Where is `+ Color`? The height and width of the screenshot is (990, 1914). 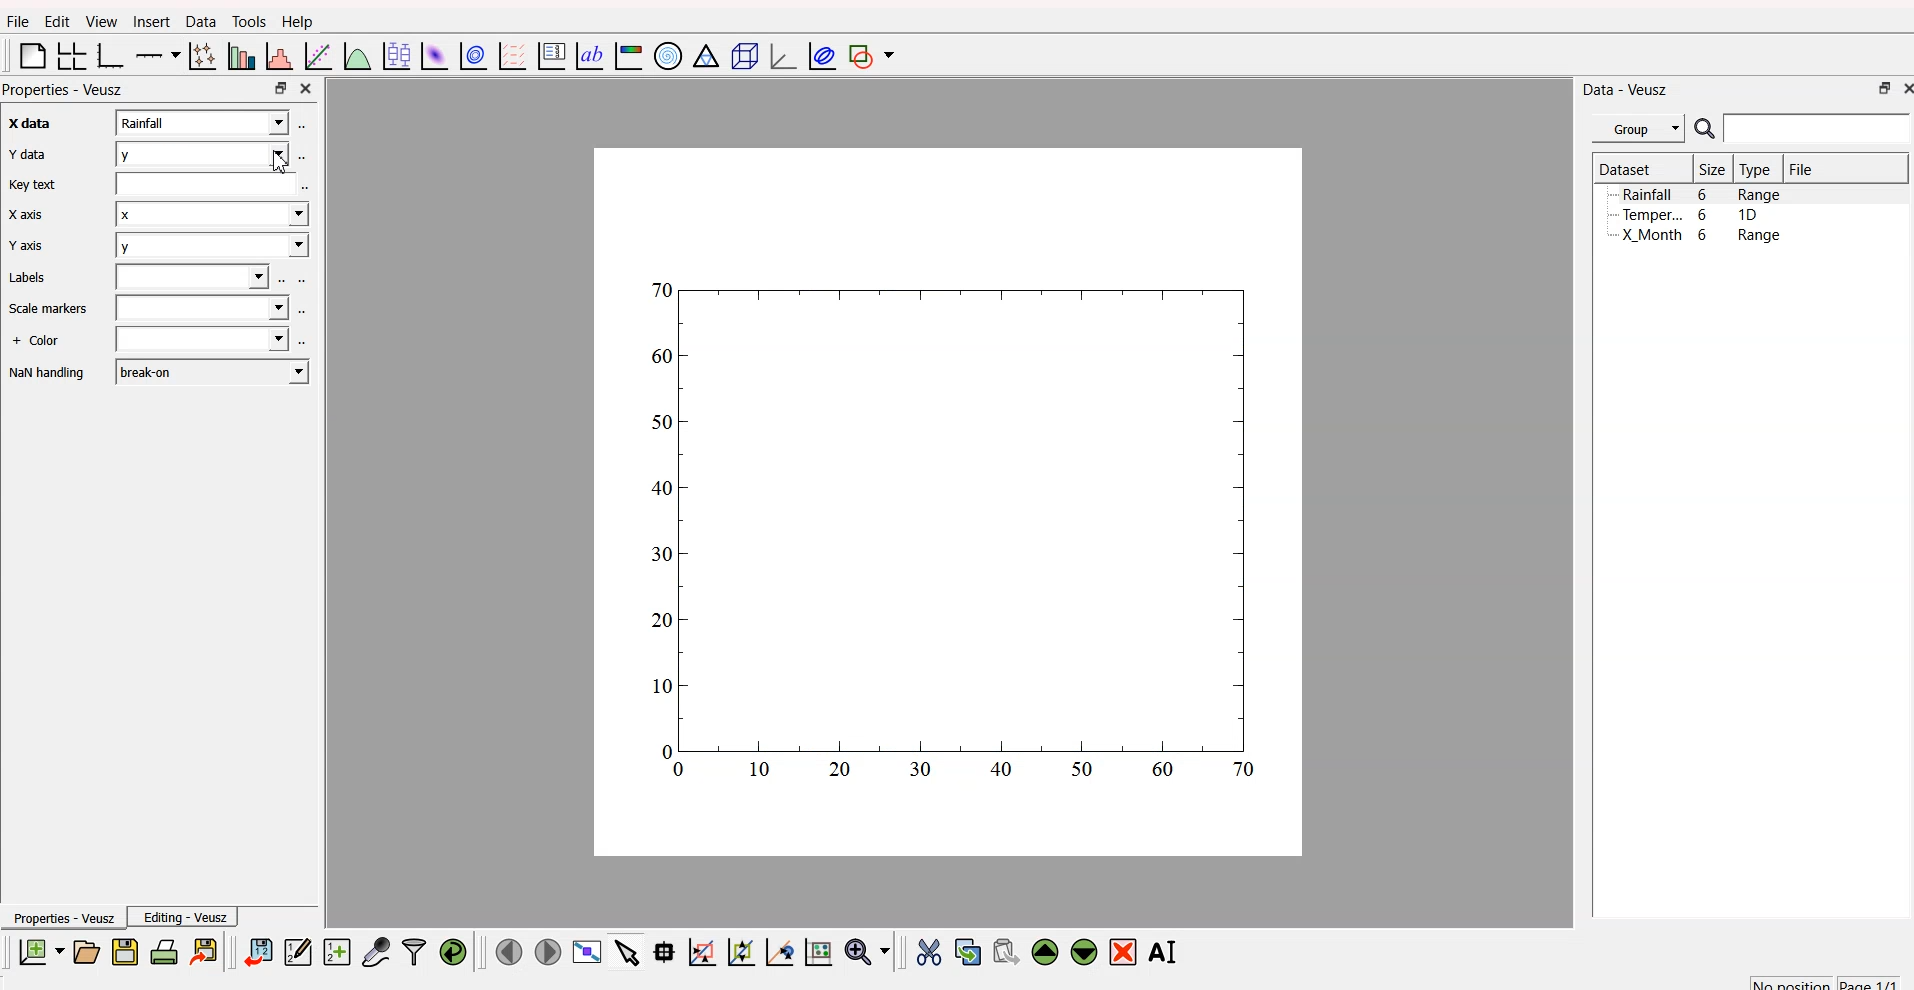
+ Color is located at coordinates (38, 342).